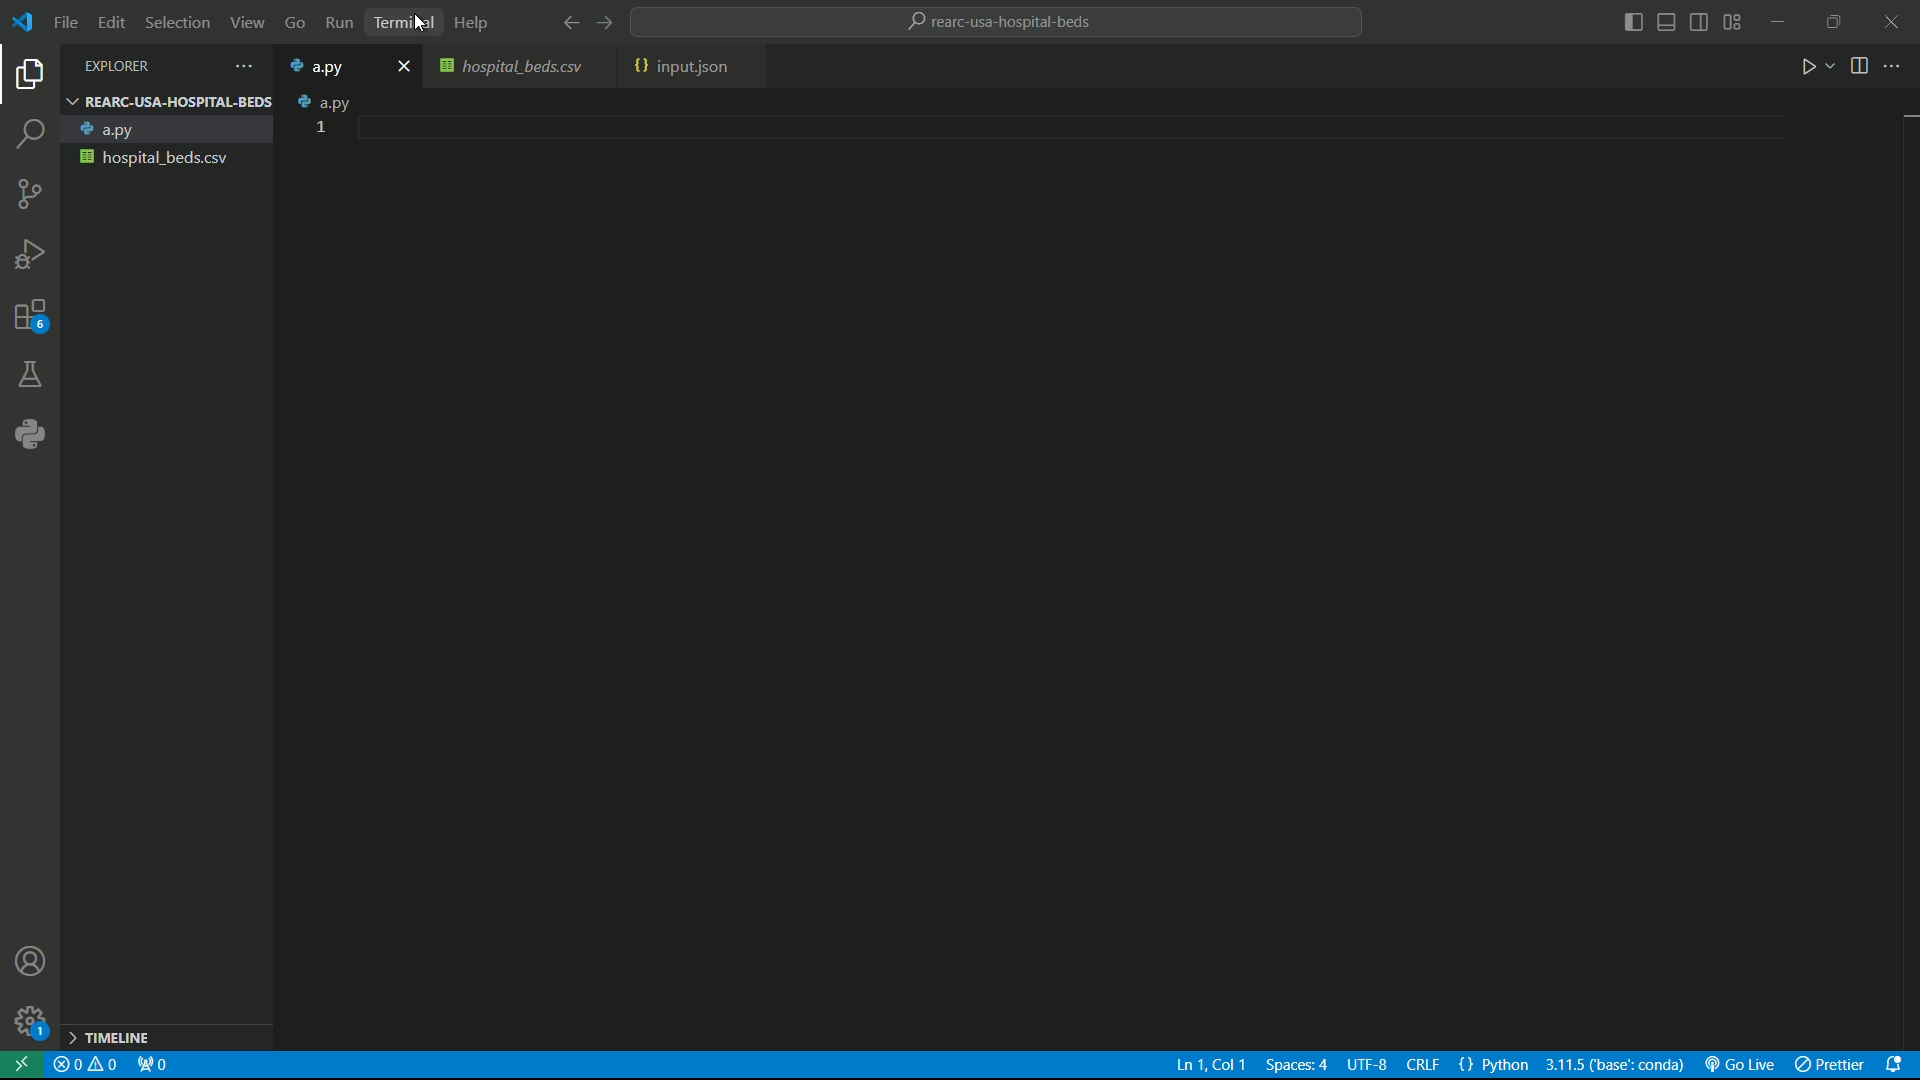 The height and width of the screenshot is (1080, 1920). I want to click on open a remote window, so click(24, 1066).